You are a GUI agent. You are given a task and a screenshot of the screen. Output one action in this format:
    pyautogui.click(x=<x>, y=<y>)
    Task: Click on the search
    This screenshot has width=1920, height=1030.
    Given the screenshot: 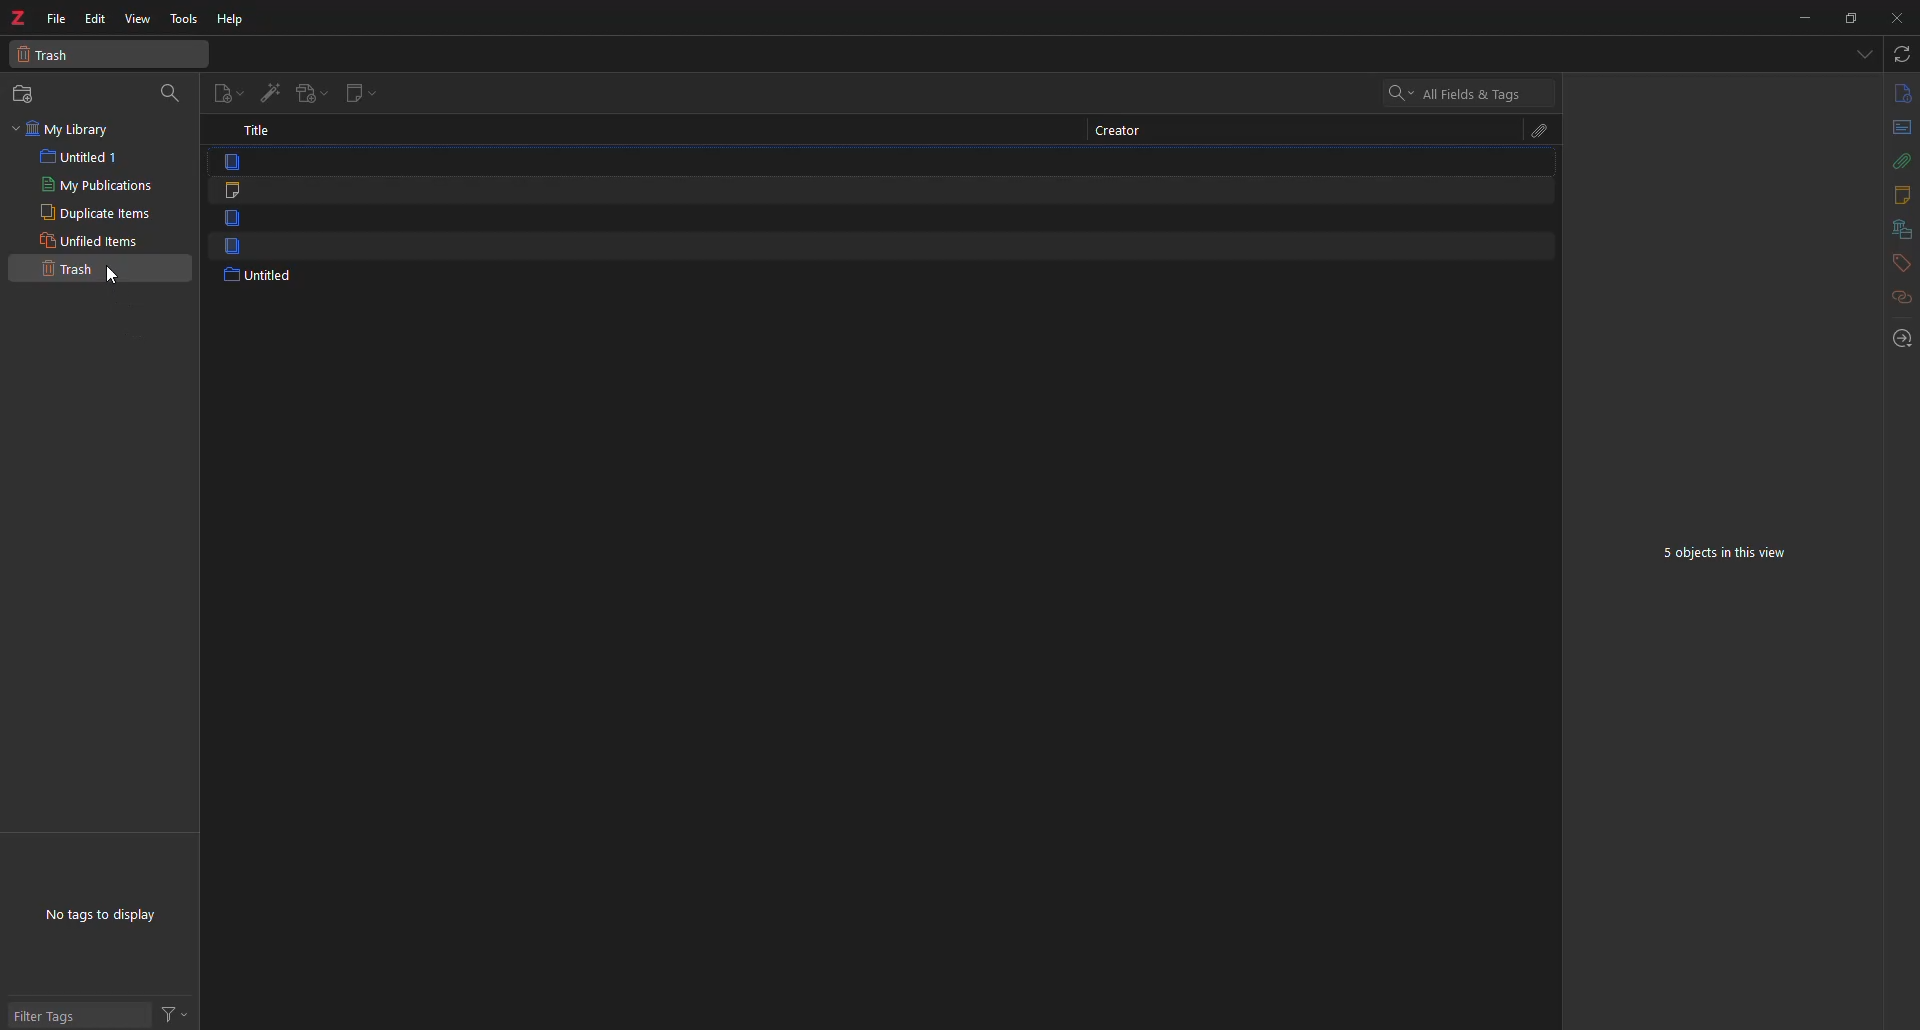 What is the action you would take?
    pyautogui.click(x=170, y=91)
    